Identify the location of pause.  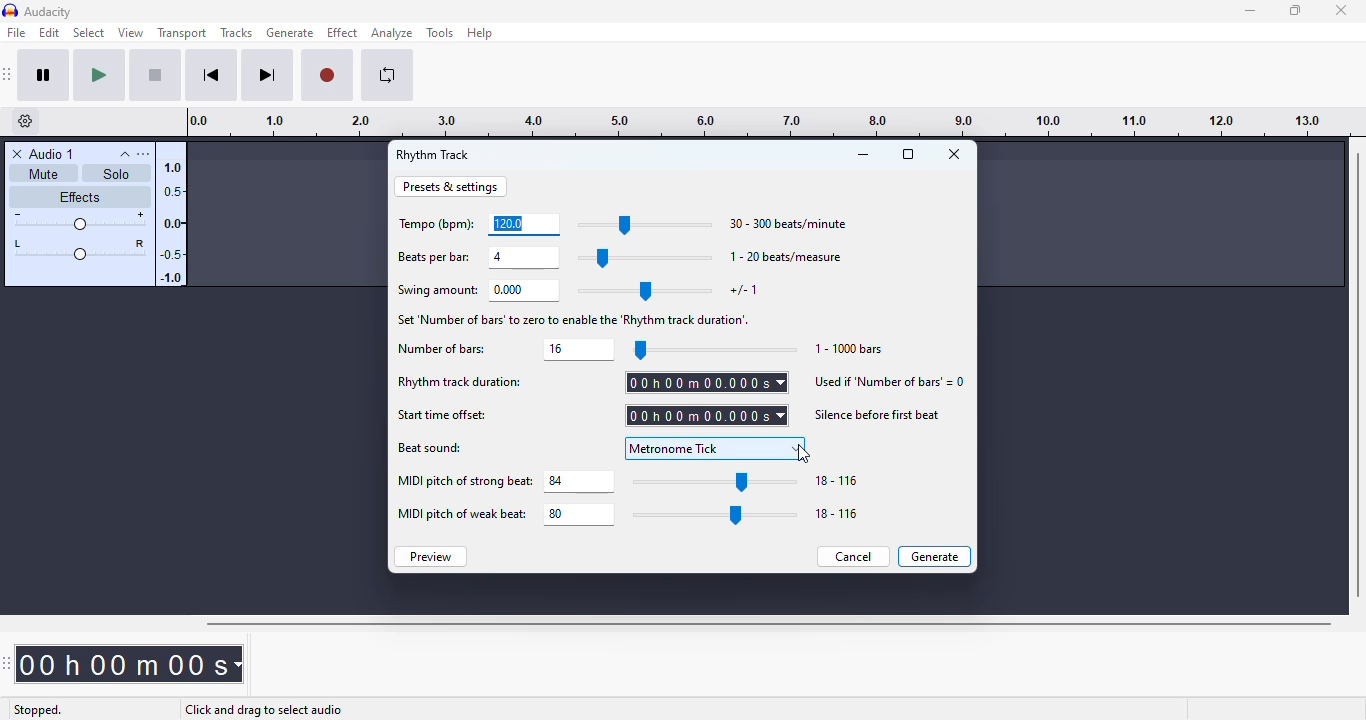
(44, 75).